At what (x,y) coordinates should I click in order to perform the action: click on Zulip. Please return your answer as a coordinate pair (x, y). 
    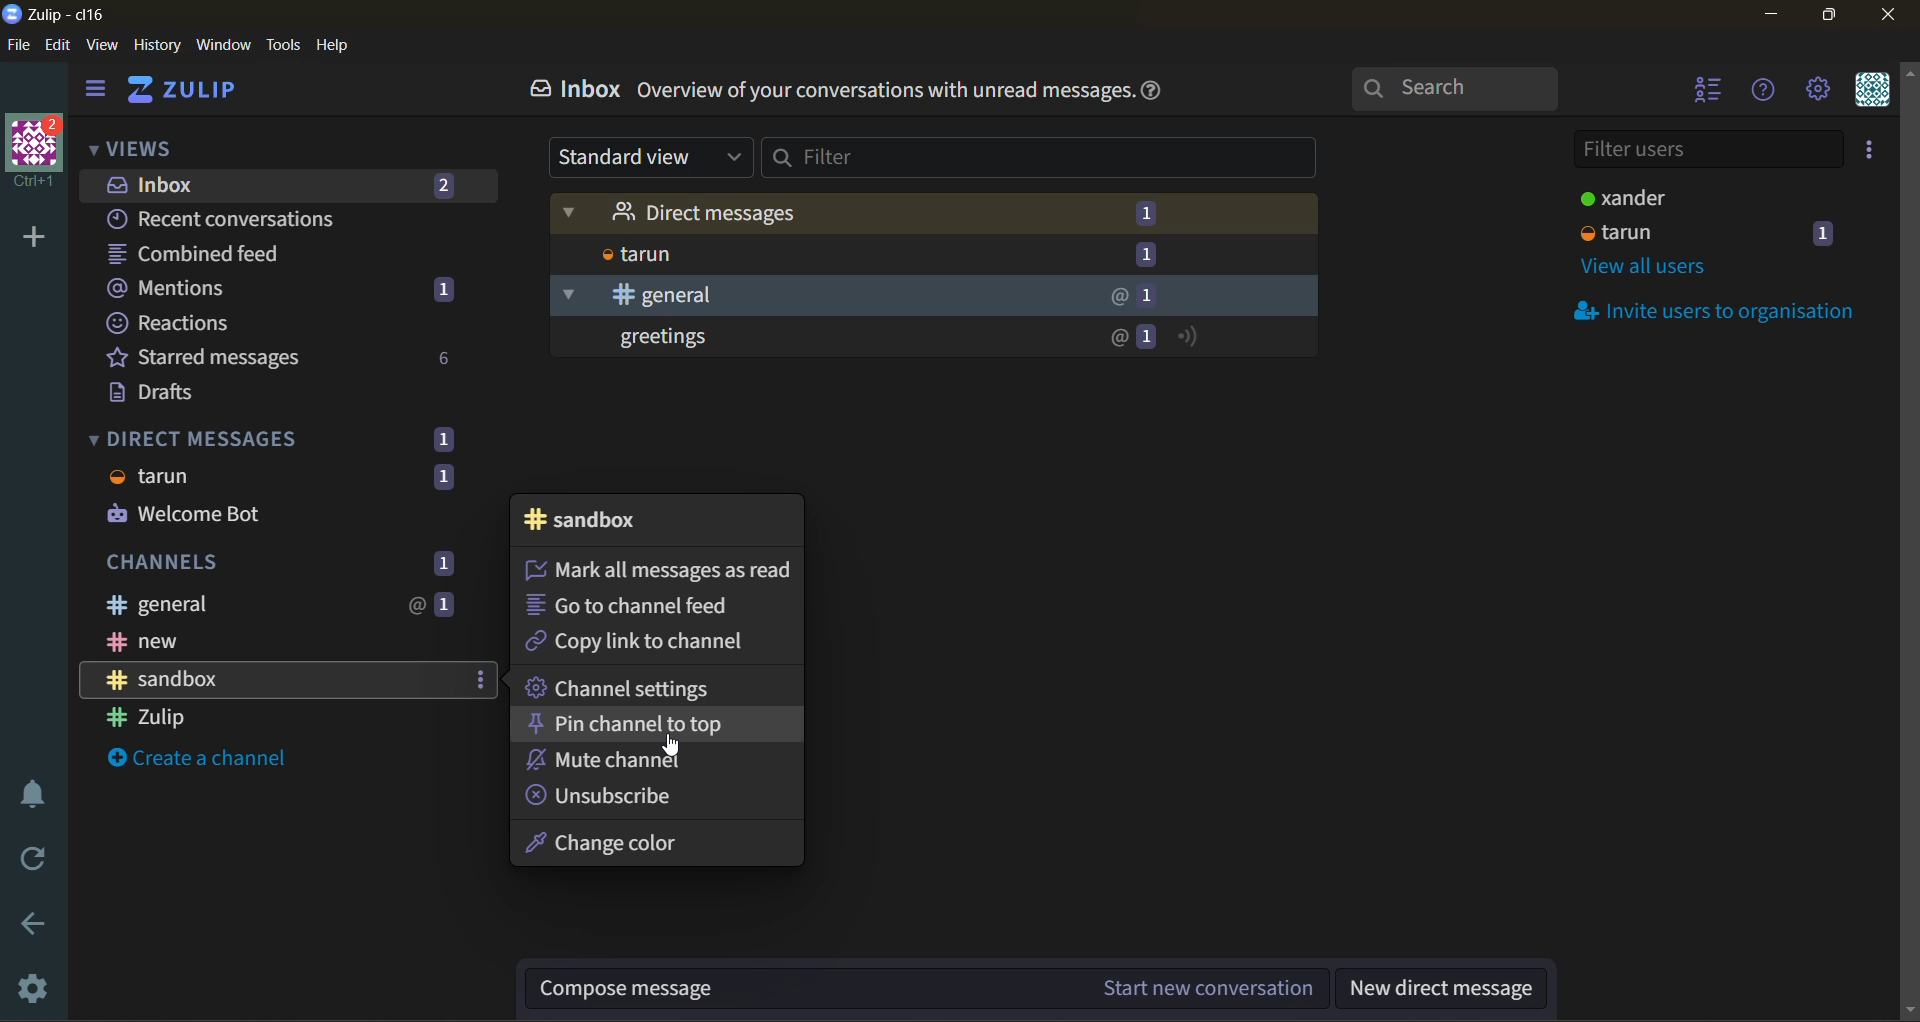
    Looking at the image, I should click on (228, 717).